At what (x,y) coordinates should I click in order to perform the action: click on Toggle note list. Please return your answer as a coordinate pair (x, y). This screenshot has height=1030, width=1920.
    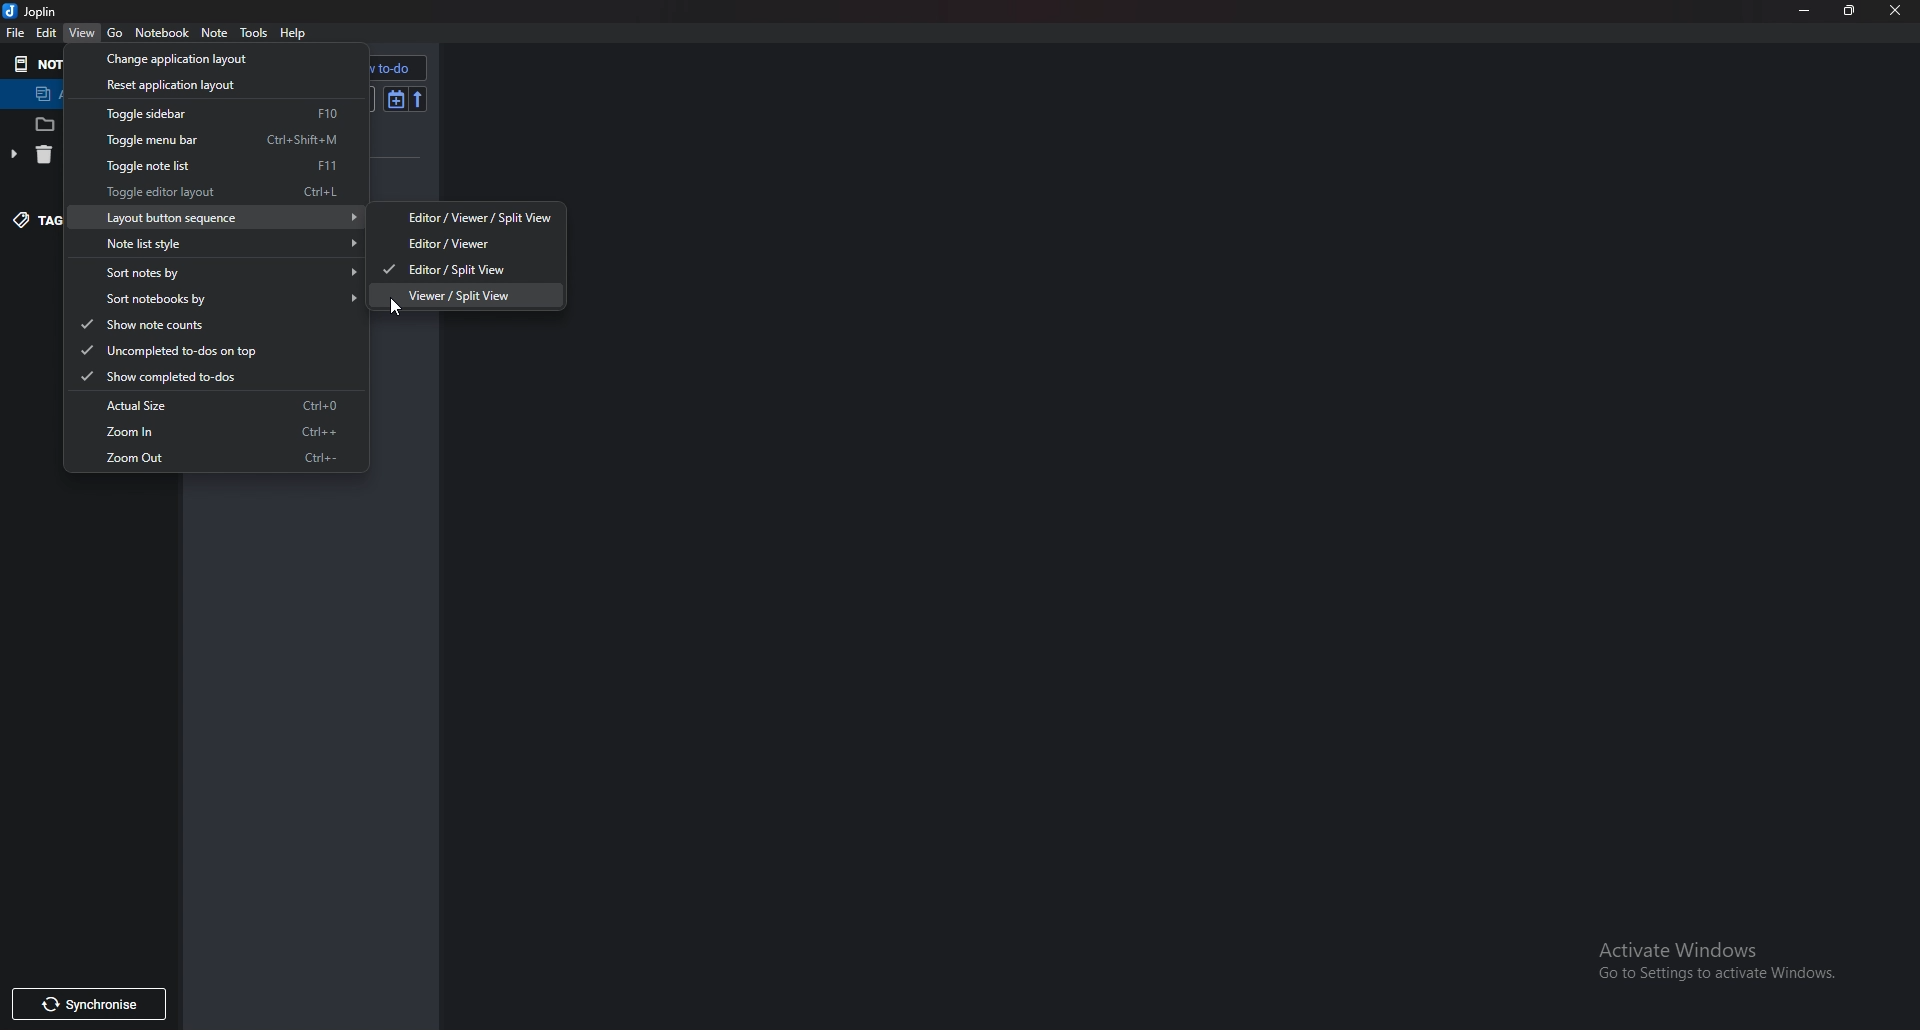
    Looking at the image, I should click on (219, 165).